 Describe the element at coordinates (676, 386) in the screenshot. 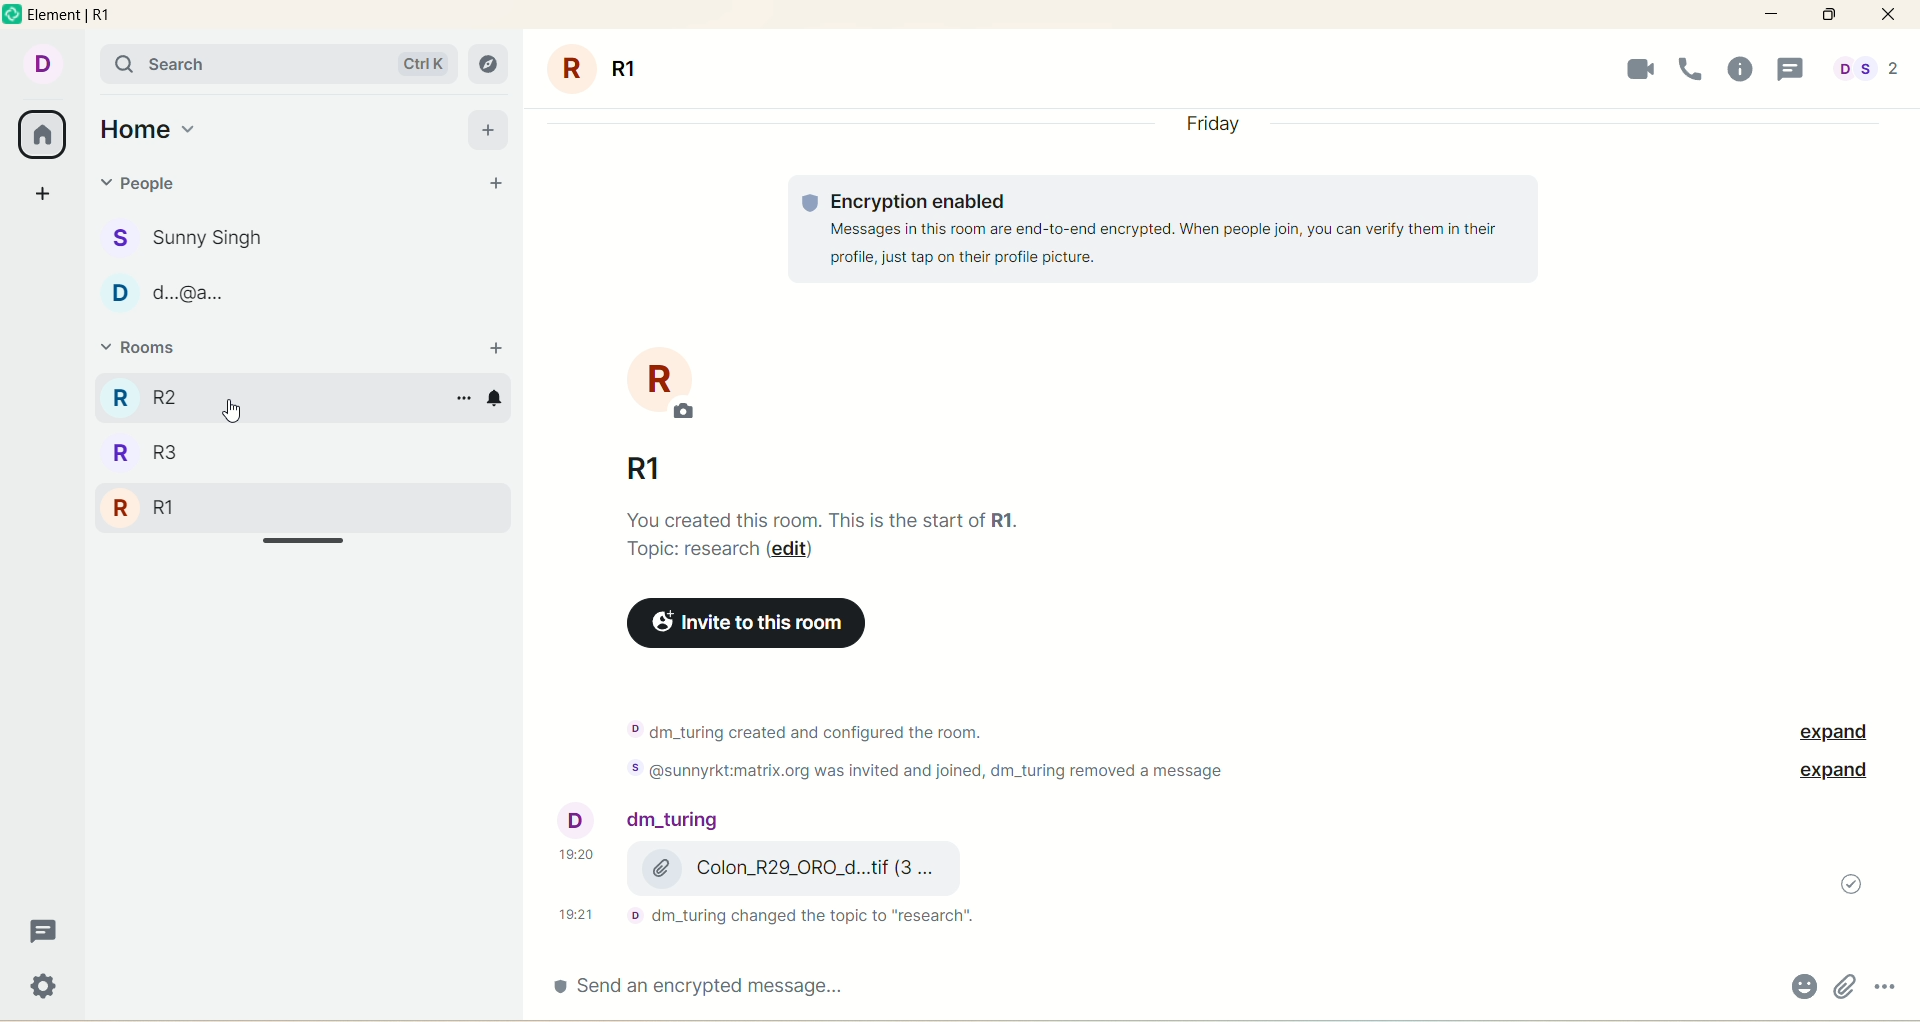

I see `room` at that location.